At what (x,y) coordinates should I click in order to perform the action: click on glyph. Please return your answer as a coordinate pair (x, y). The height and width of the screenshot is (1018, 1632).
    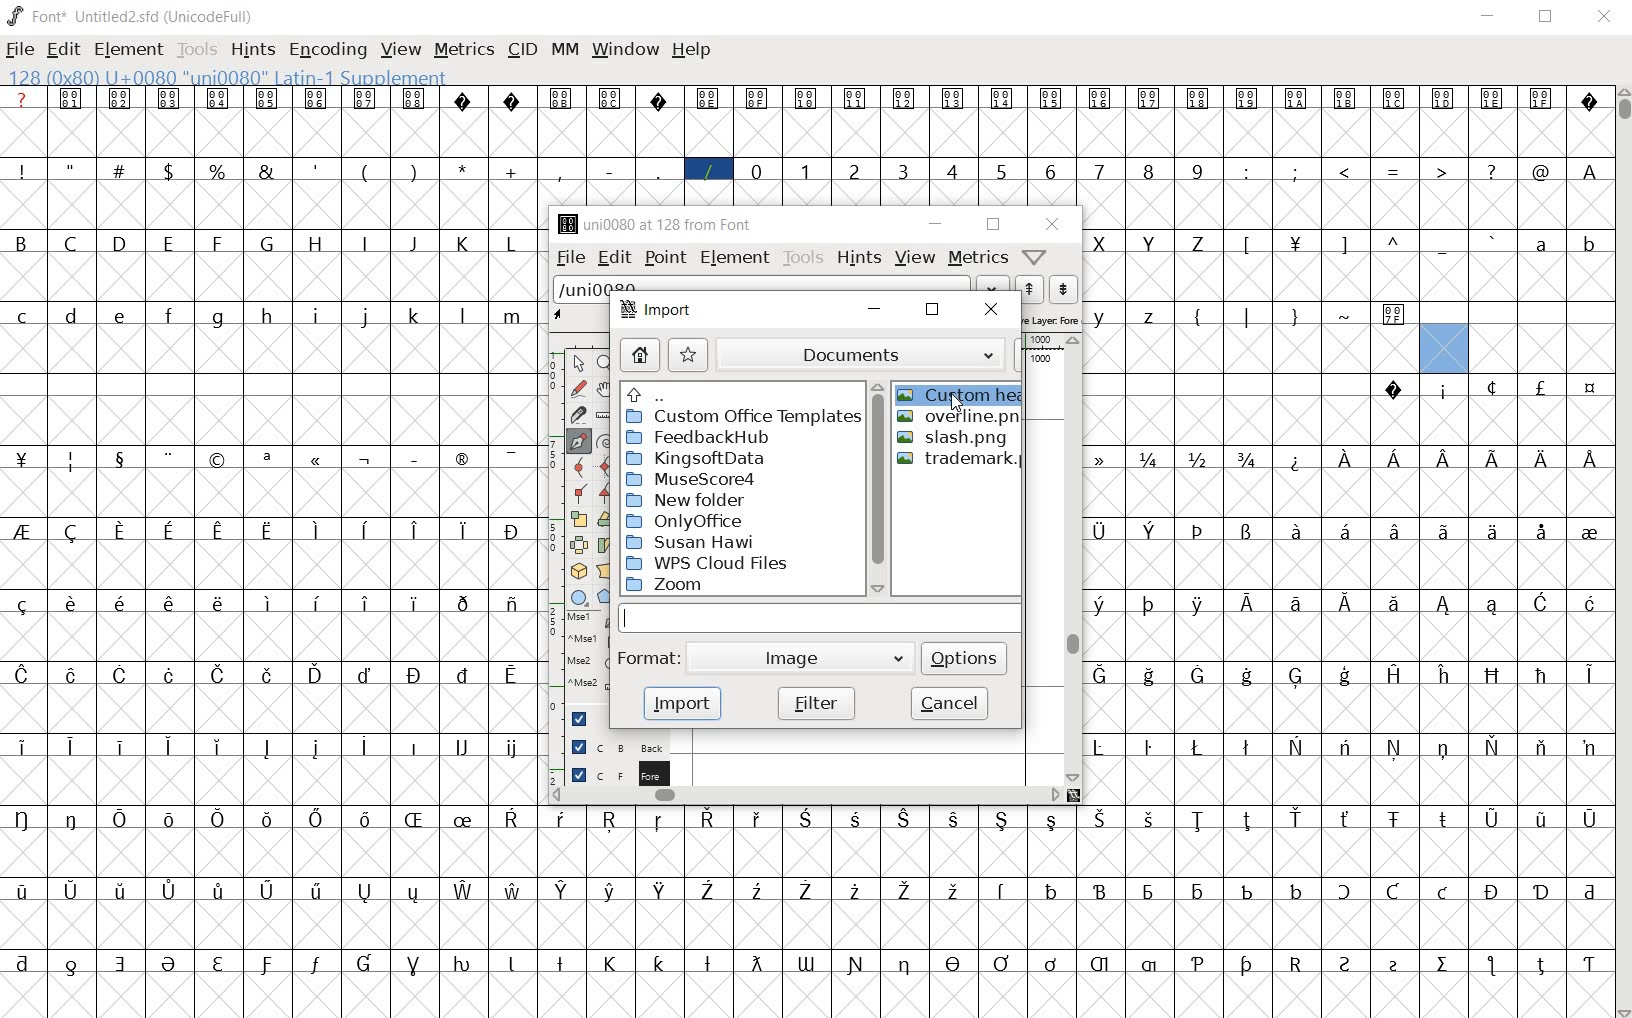
    Looking at the image, I should click on (70, 243).